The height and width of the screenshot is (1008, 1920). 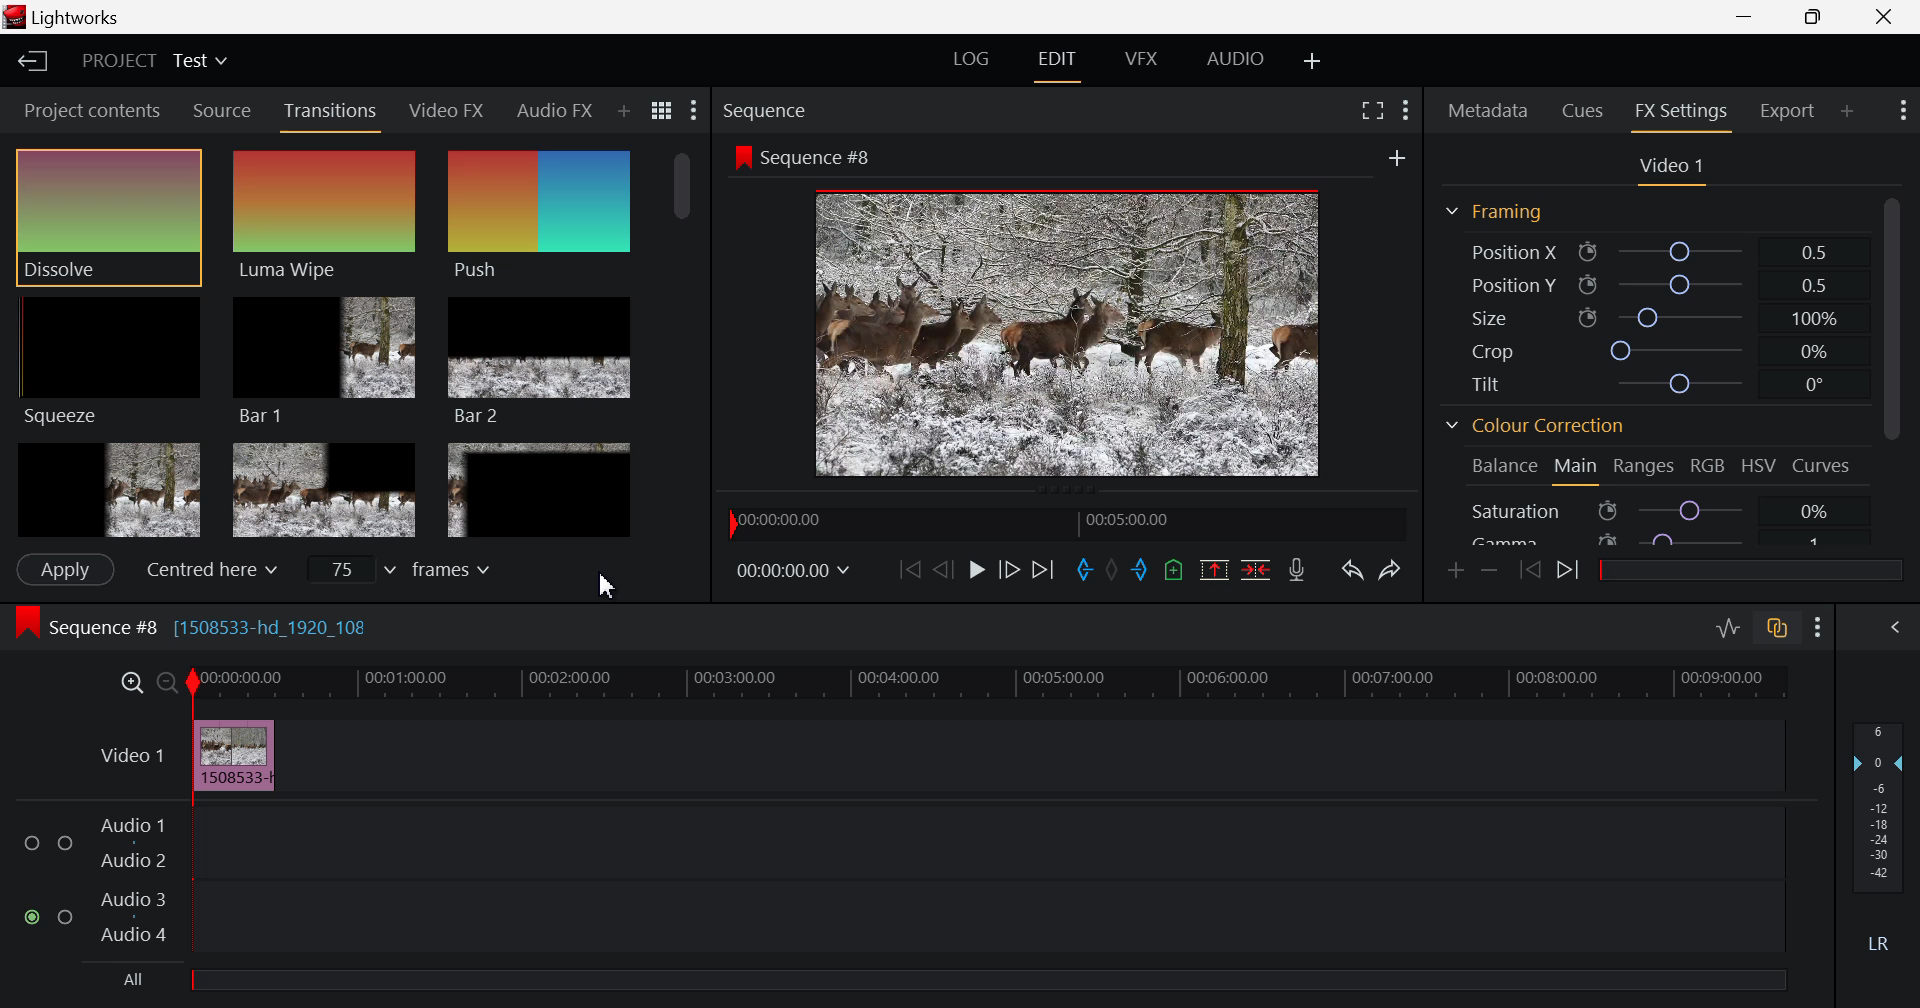 What do you see at coordinates (1087, 573) in the screenshot?
I see `Mark In` at bounding box center [1087, 573].